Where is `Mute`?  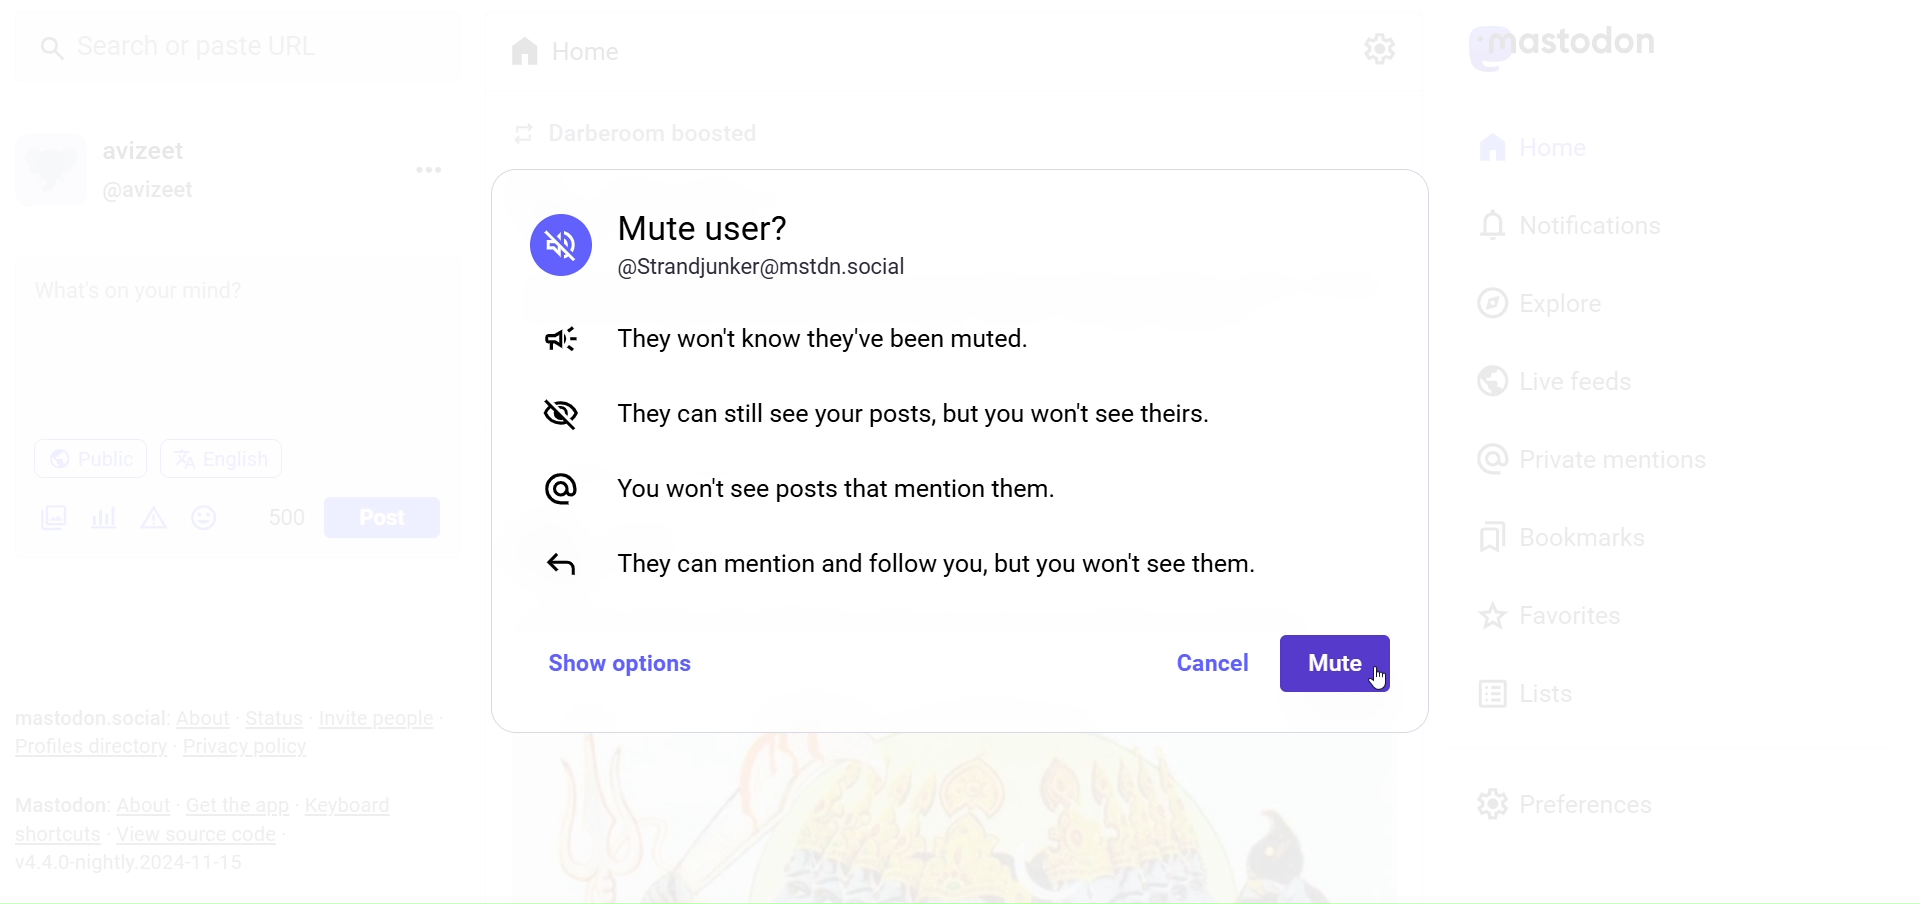 Mute is located at coordinates (1343, 661).